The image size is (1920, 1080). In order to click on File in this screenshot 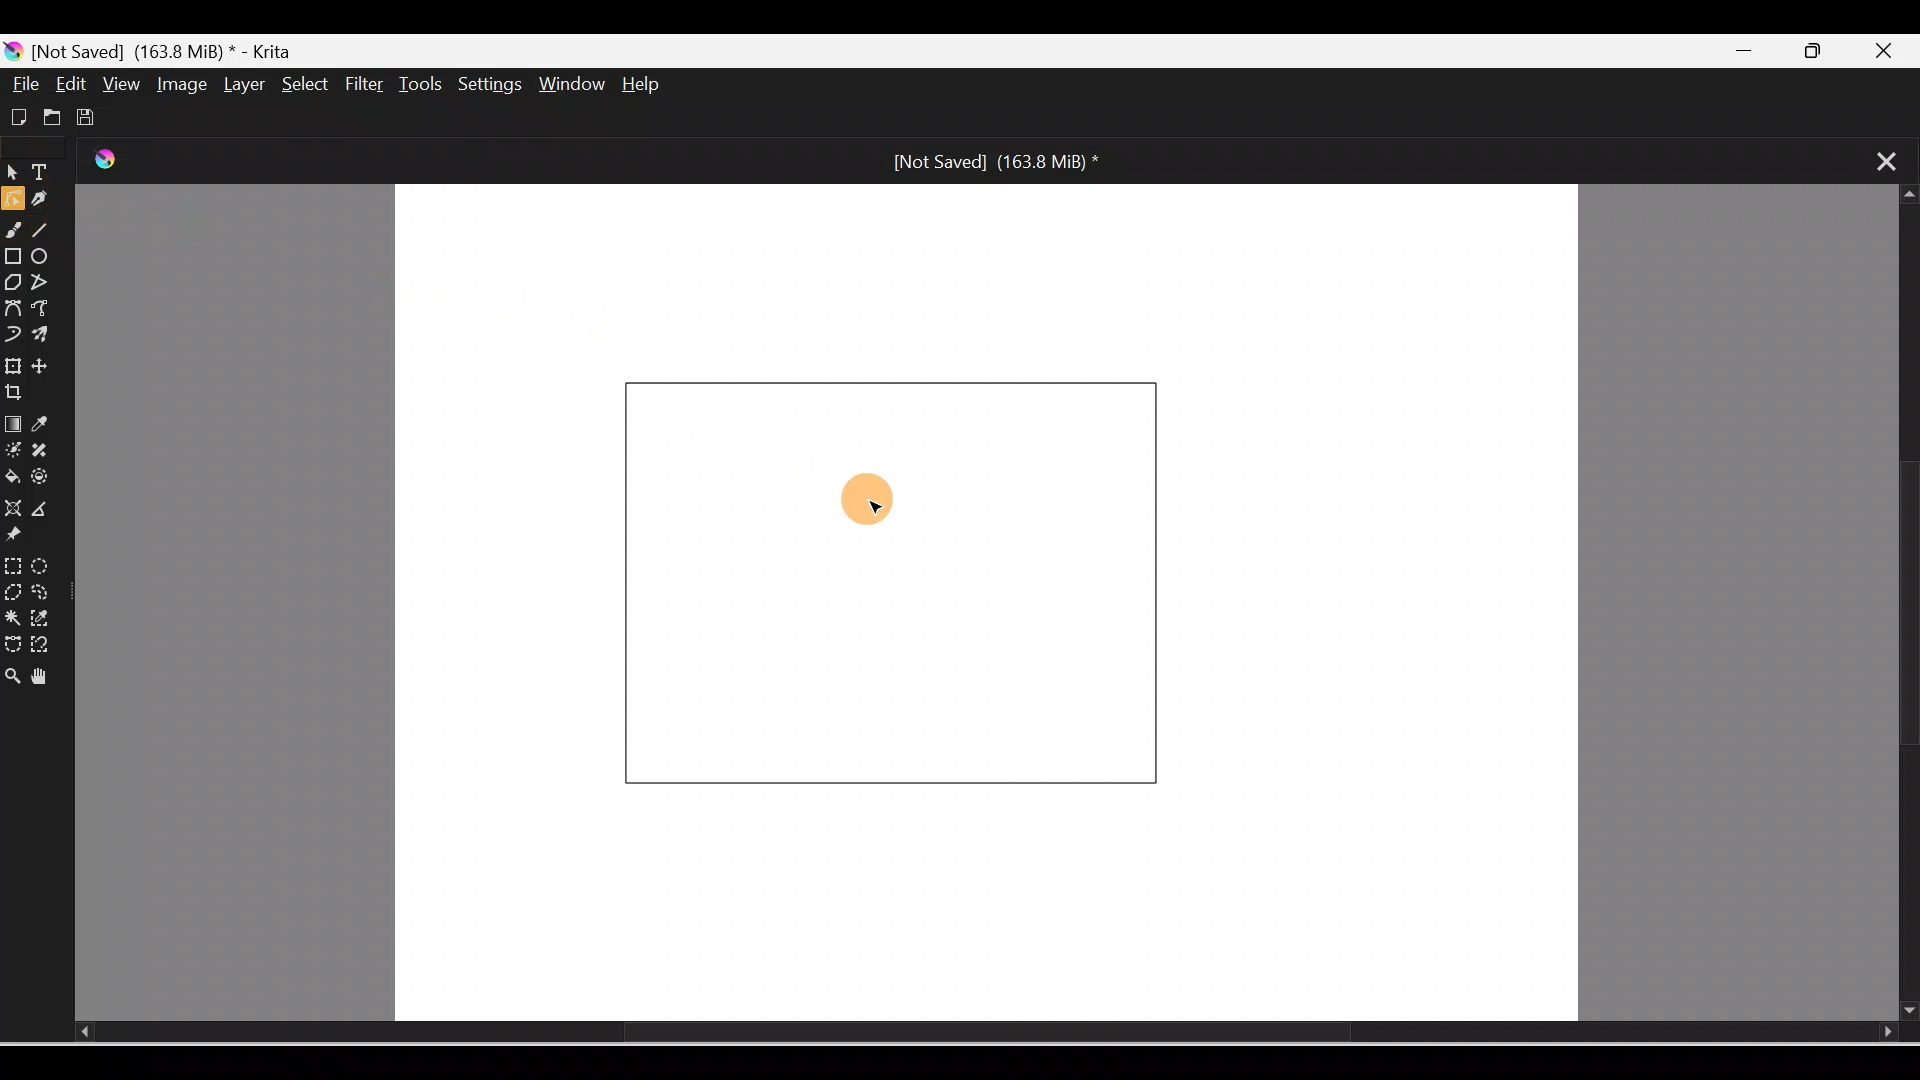, I will do `click(26, 84)`.